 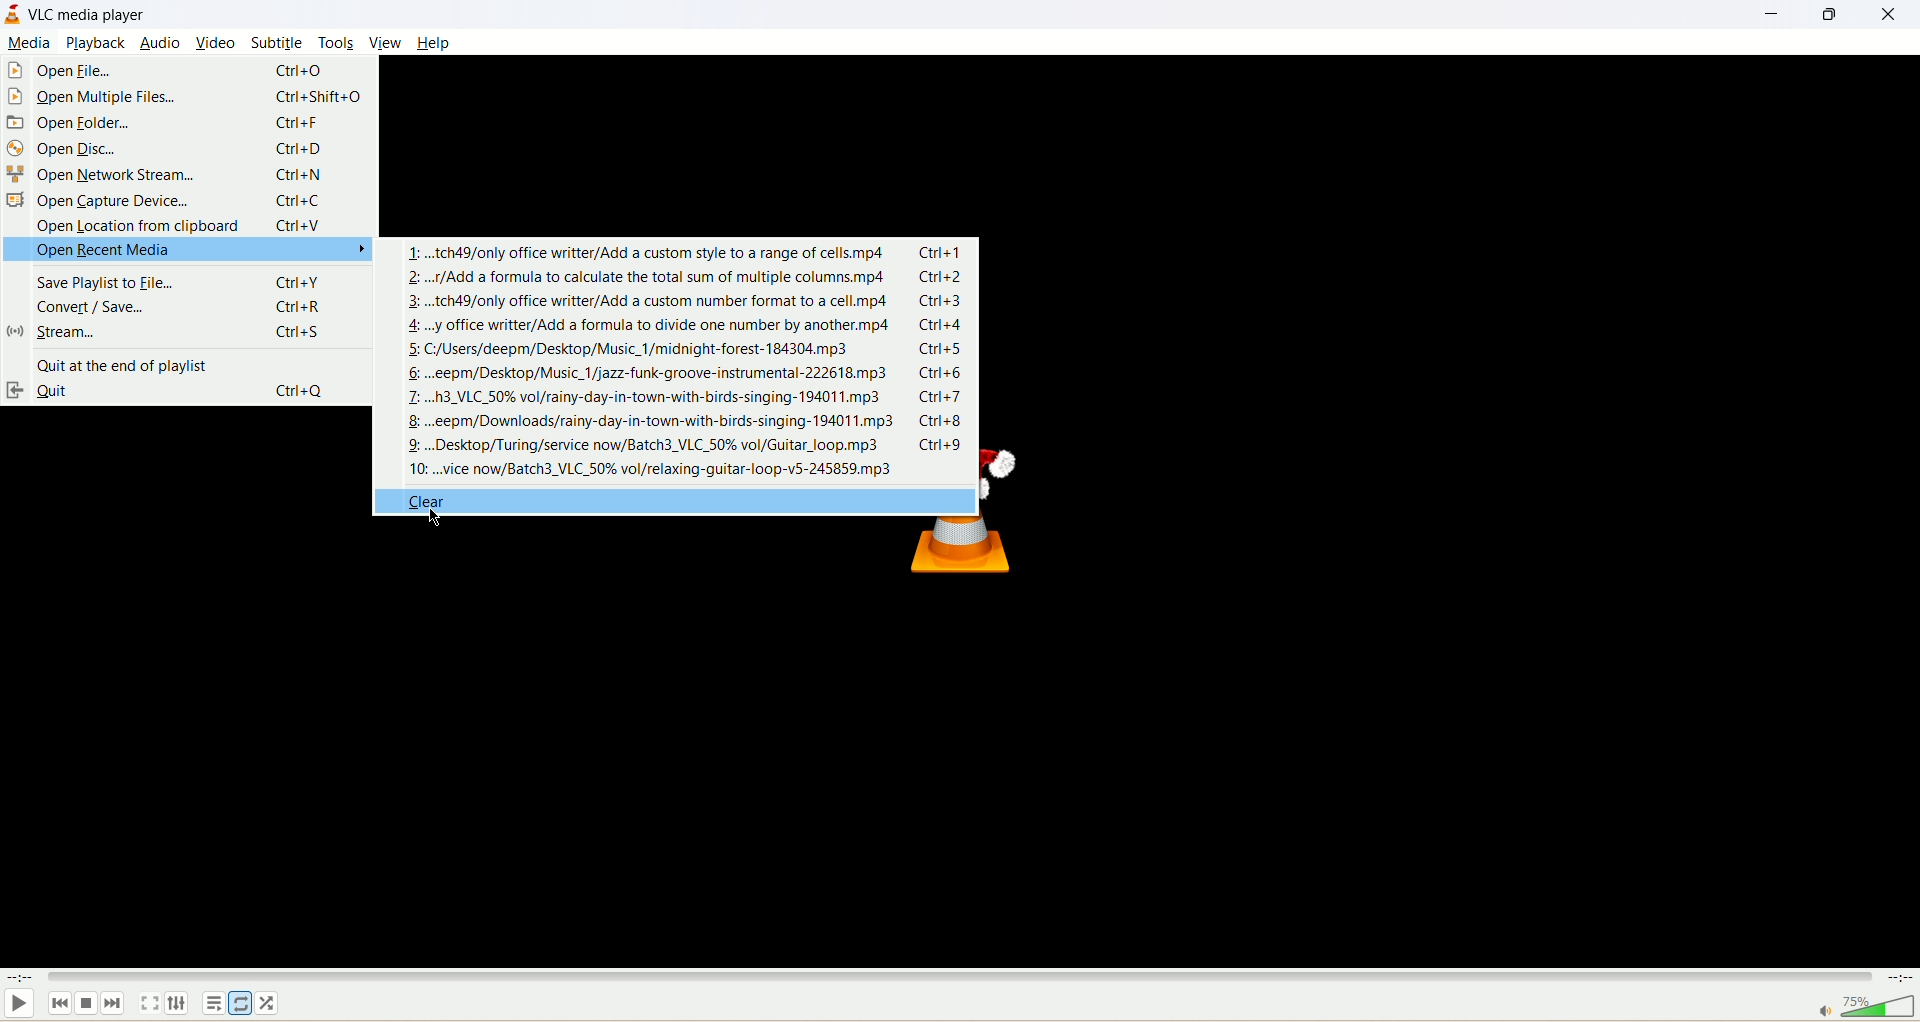 I want to click on open multiple file..., so click(x=95, y=97).